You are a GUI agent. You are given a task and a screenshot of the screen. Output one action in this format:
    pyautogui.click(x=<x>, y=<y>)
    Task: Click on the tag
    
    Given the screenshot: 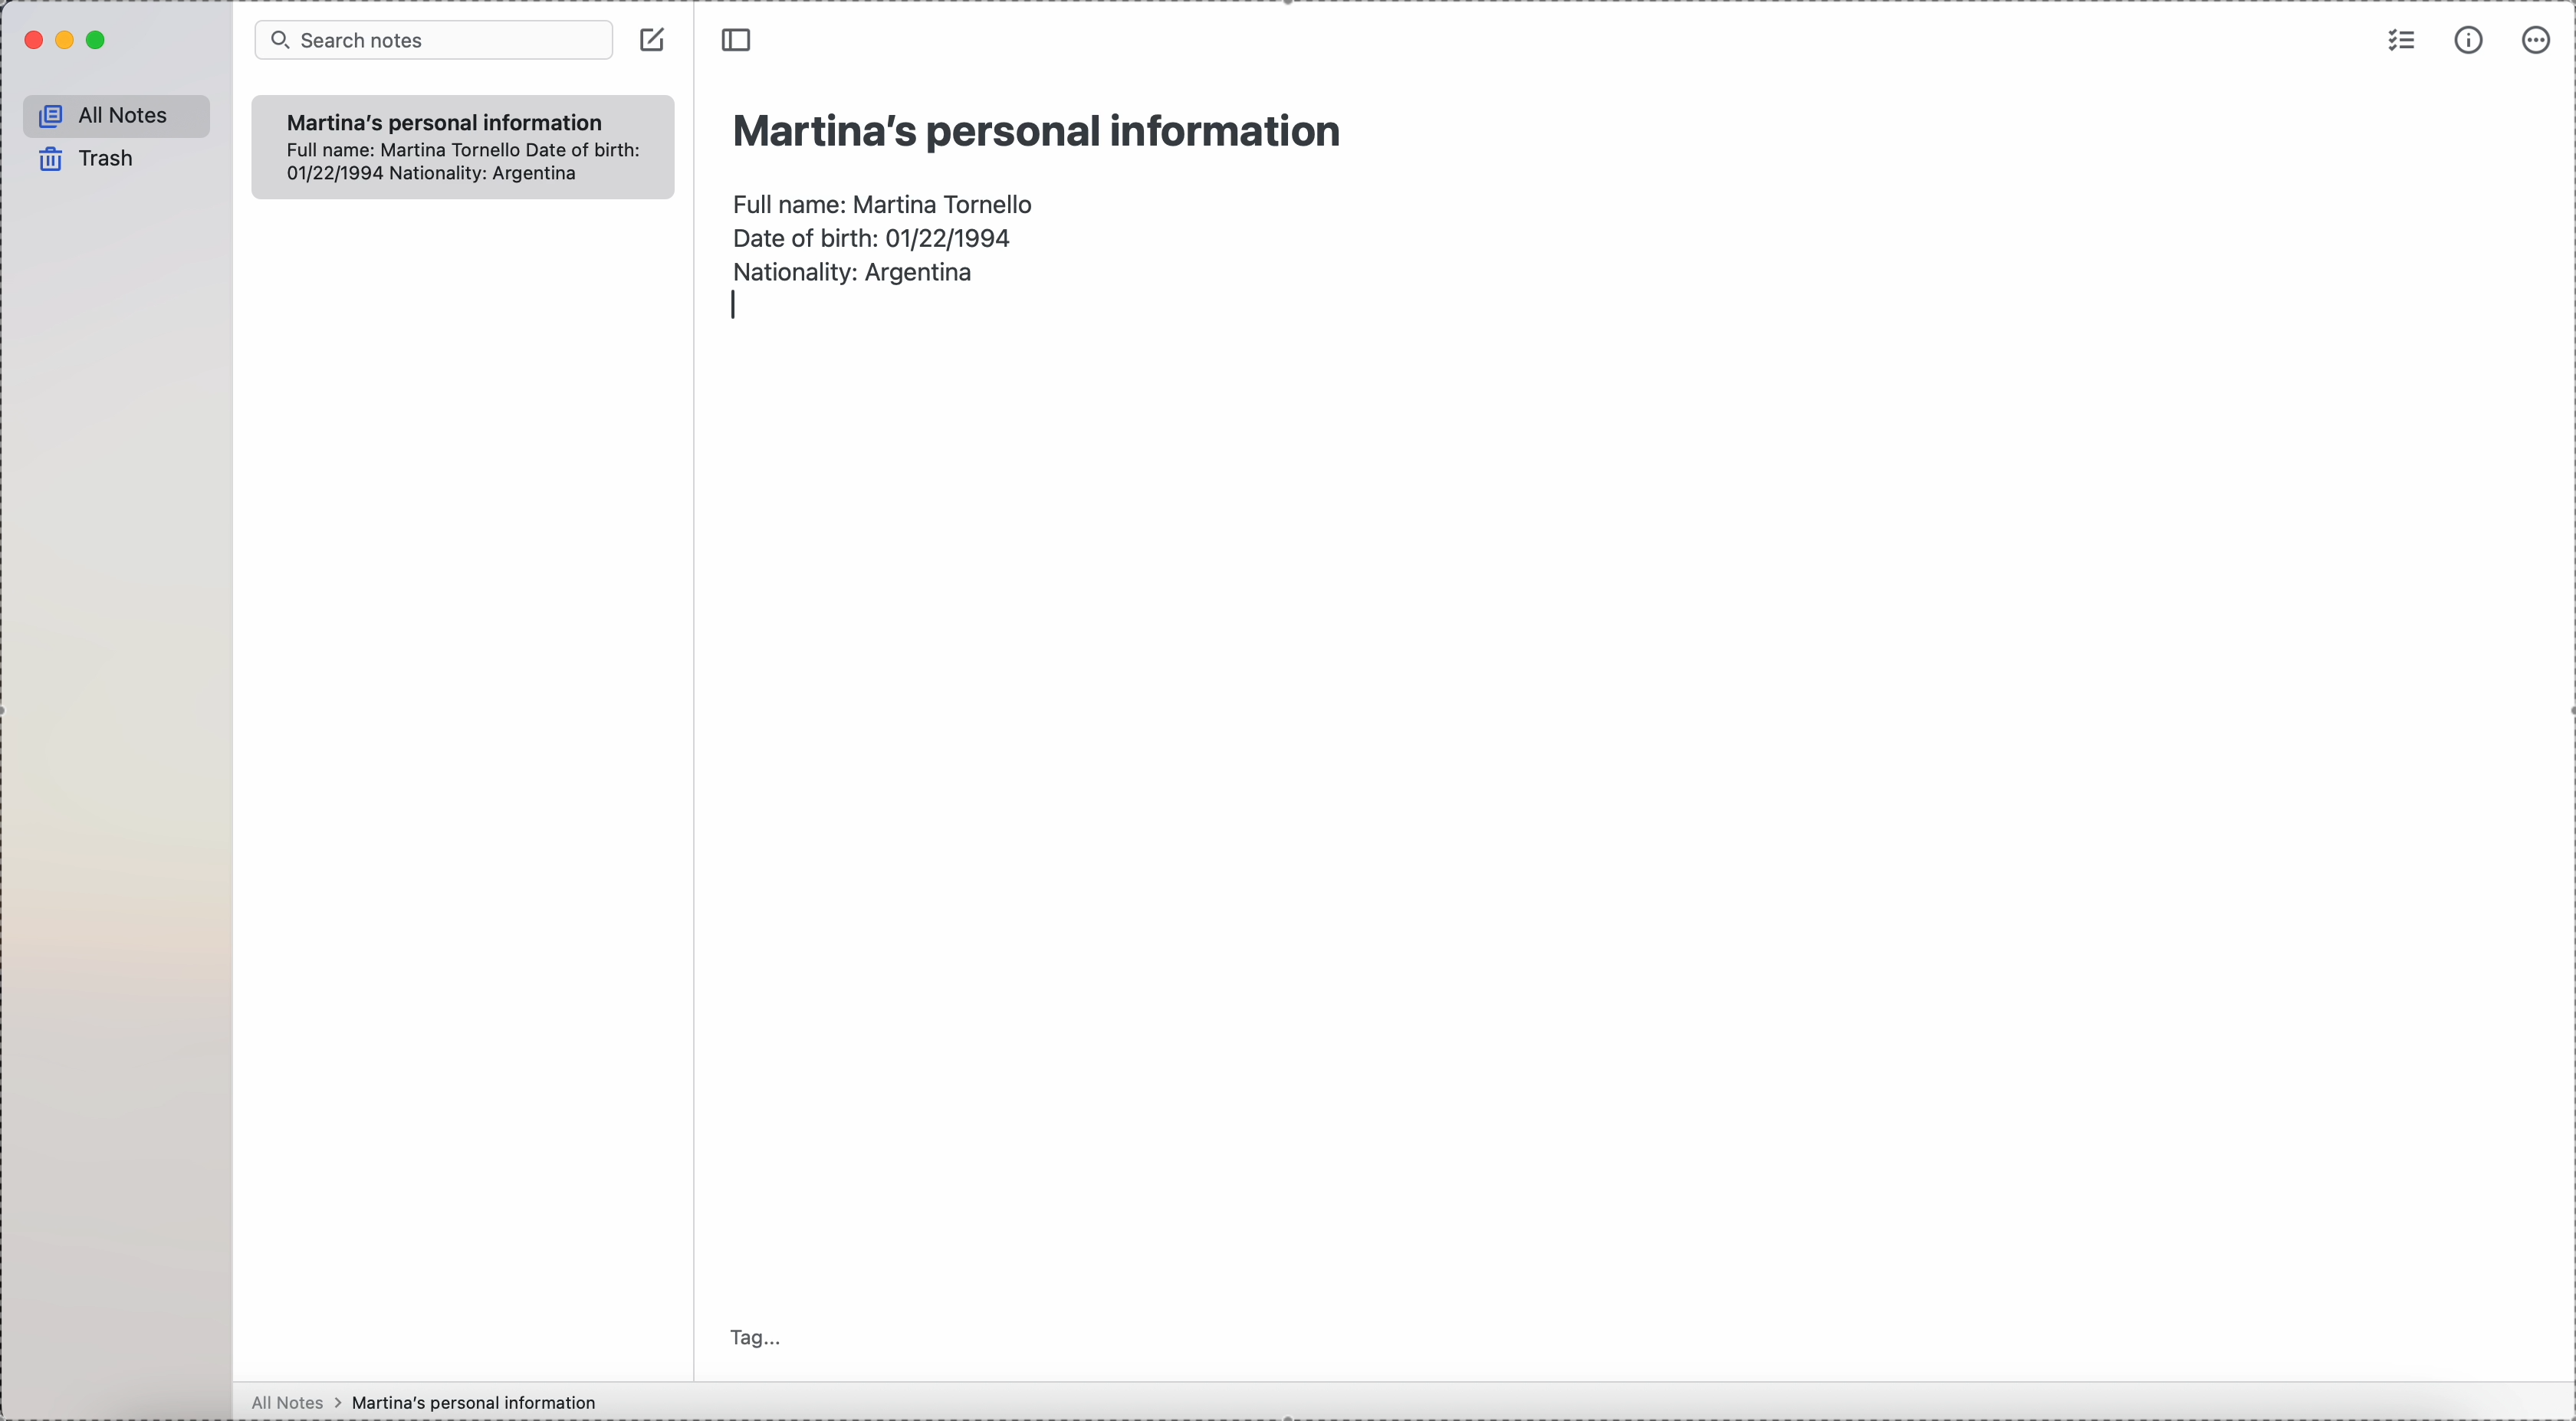 What is the action you would take?
    pyautogui.click(x=755, y=1337)
    